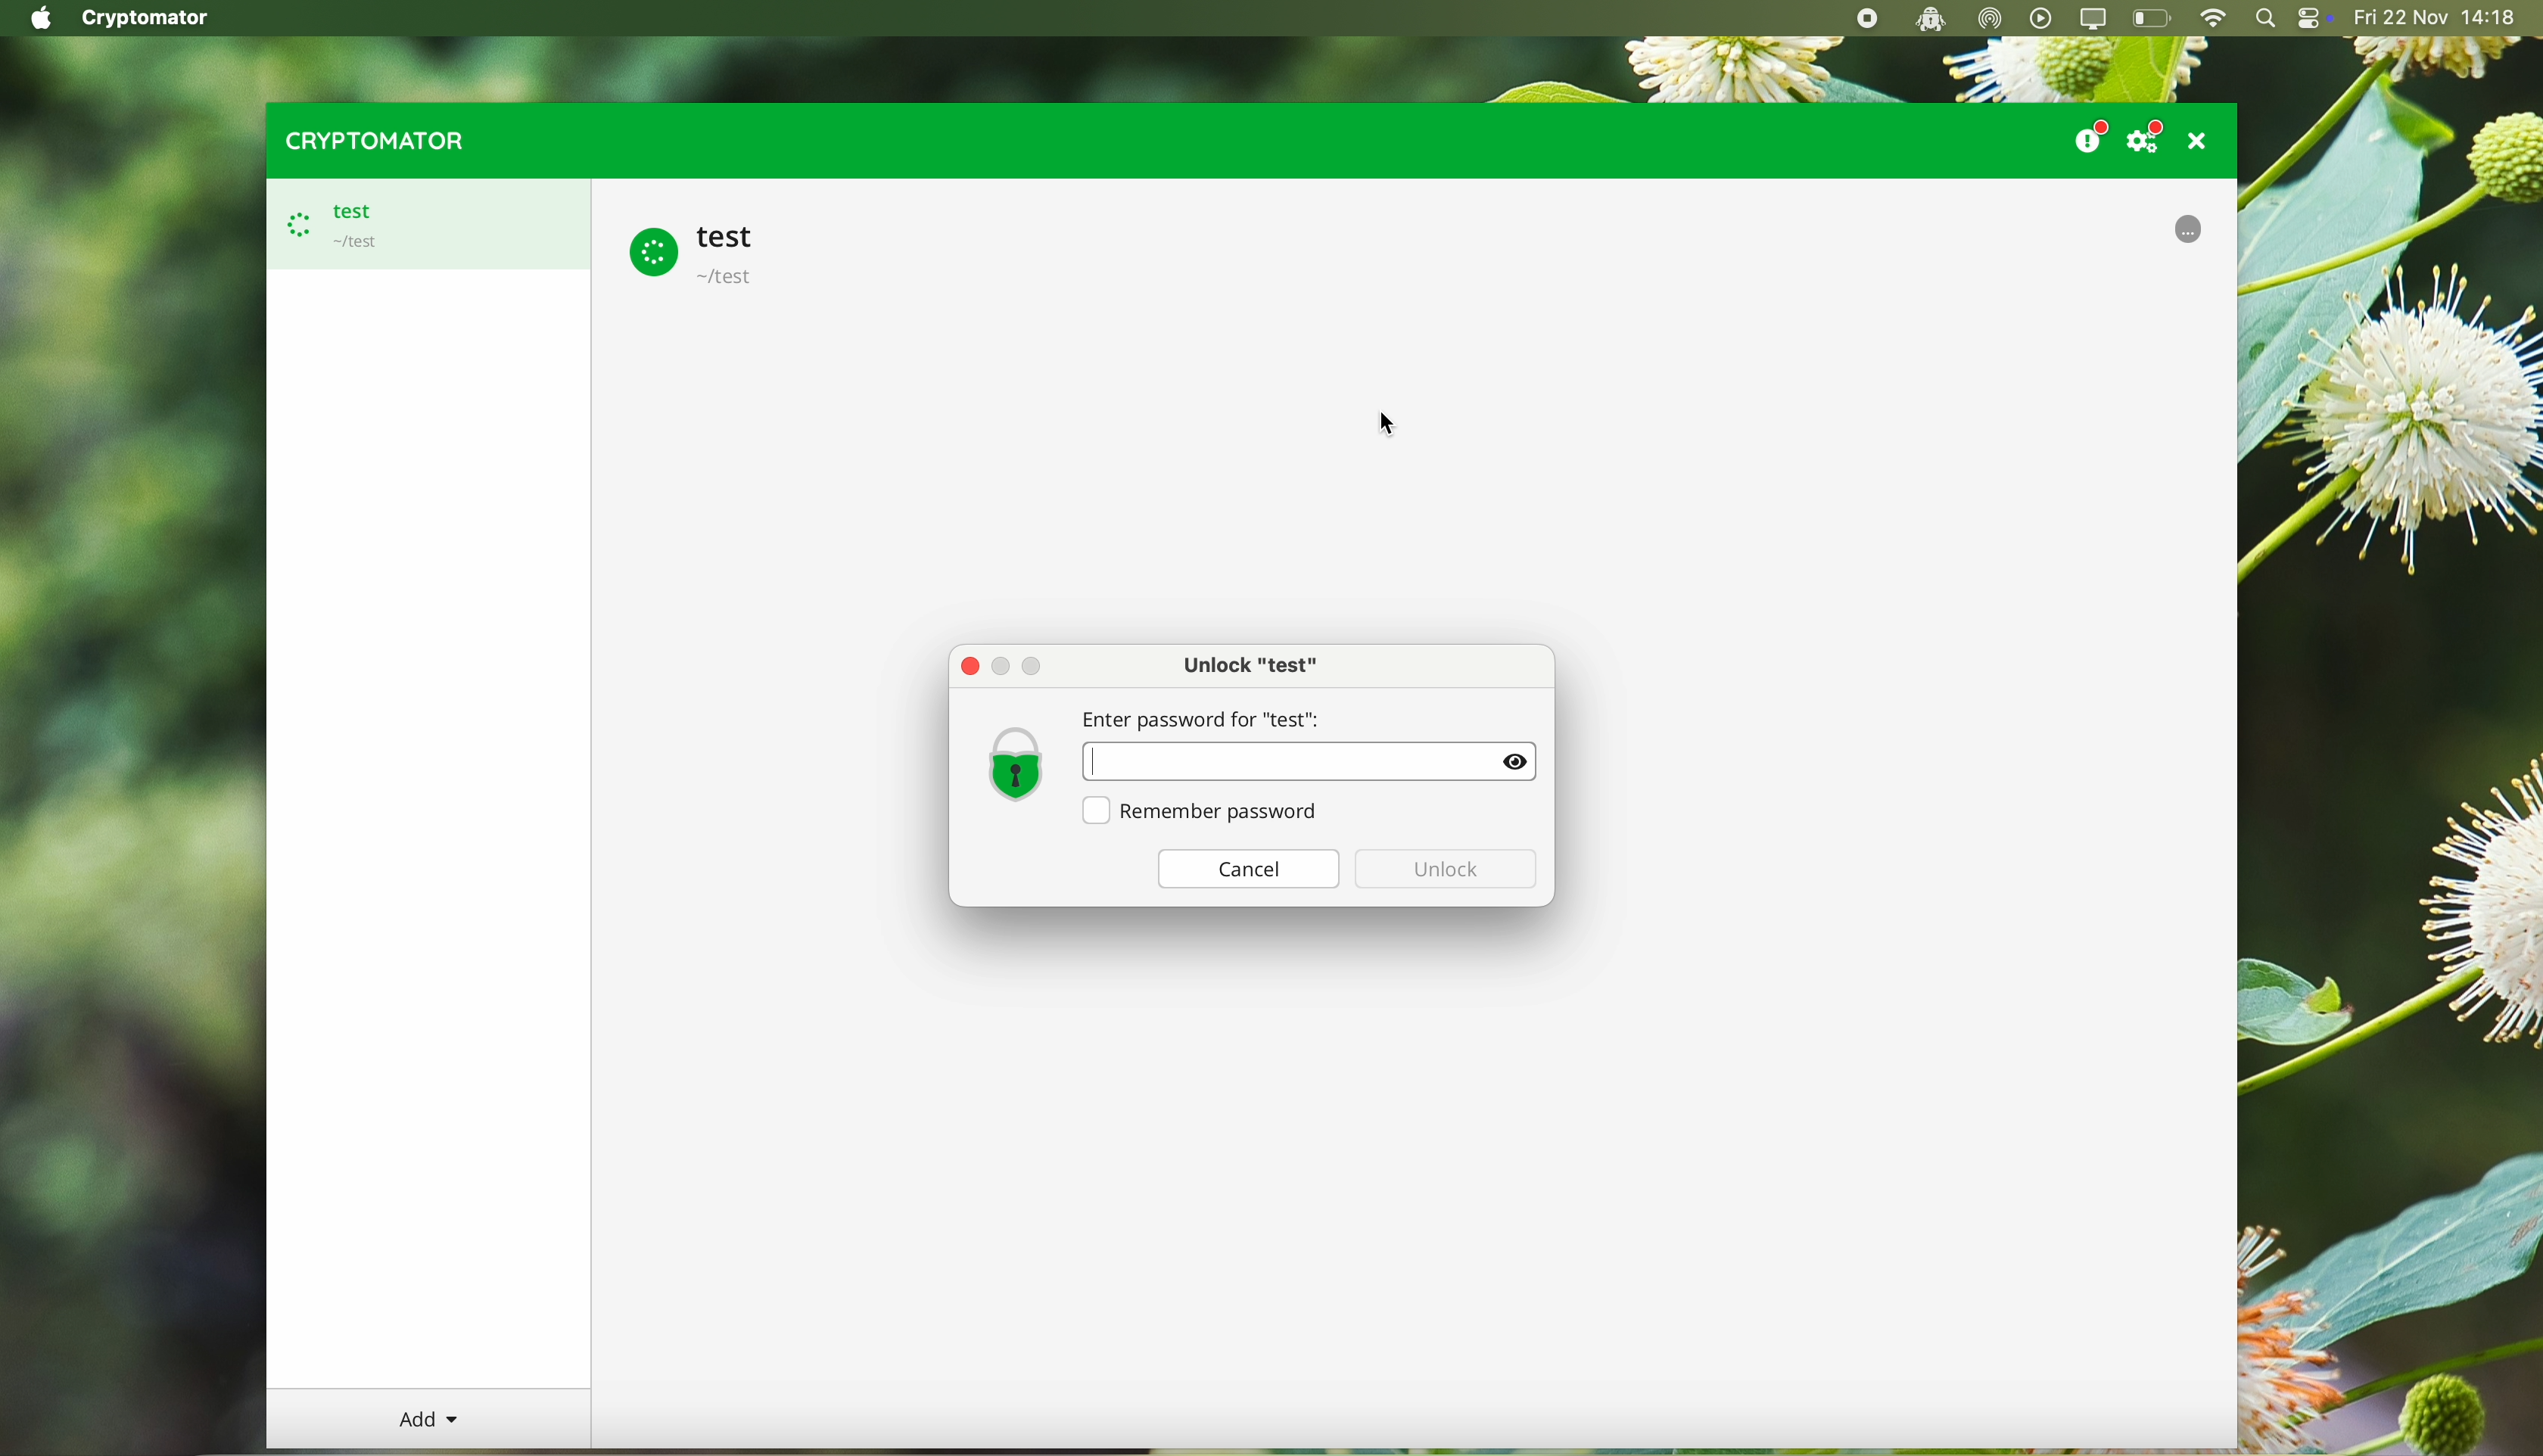  I want to click on uploading, so click(2188, 227).